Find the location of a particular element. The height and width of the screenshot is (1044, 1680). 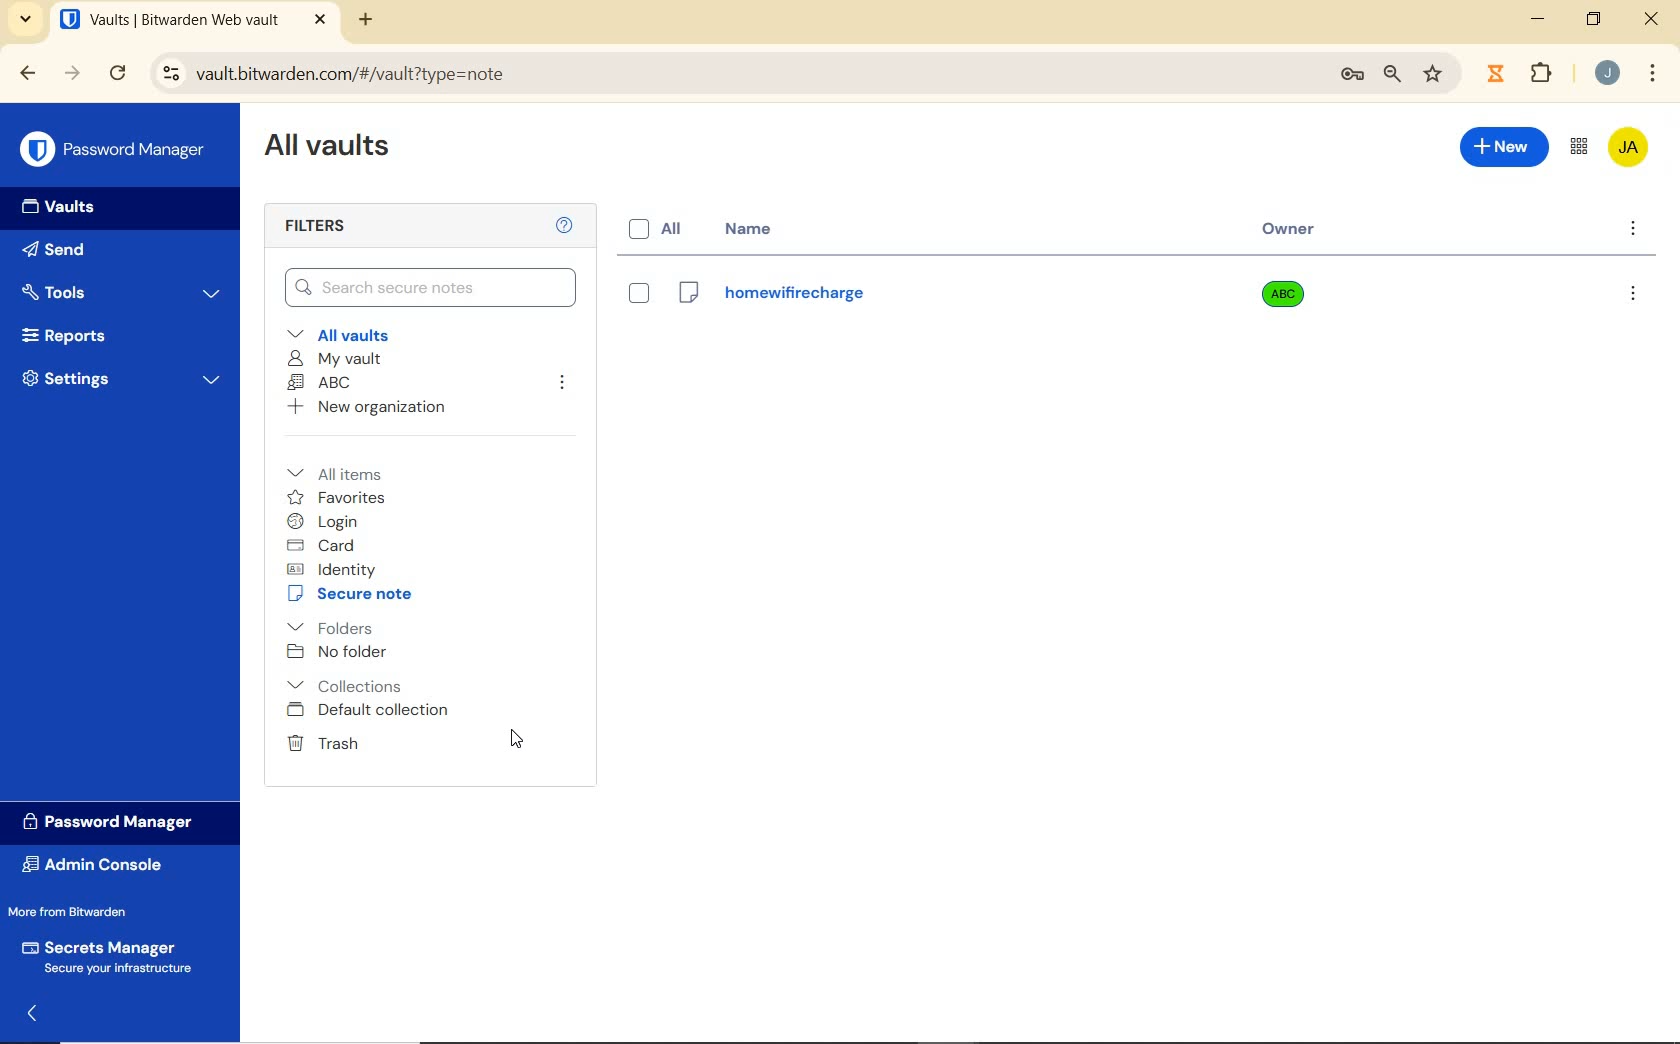

Collections is located at coordinates (349, 685).